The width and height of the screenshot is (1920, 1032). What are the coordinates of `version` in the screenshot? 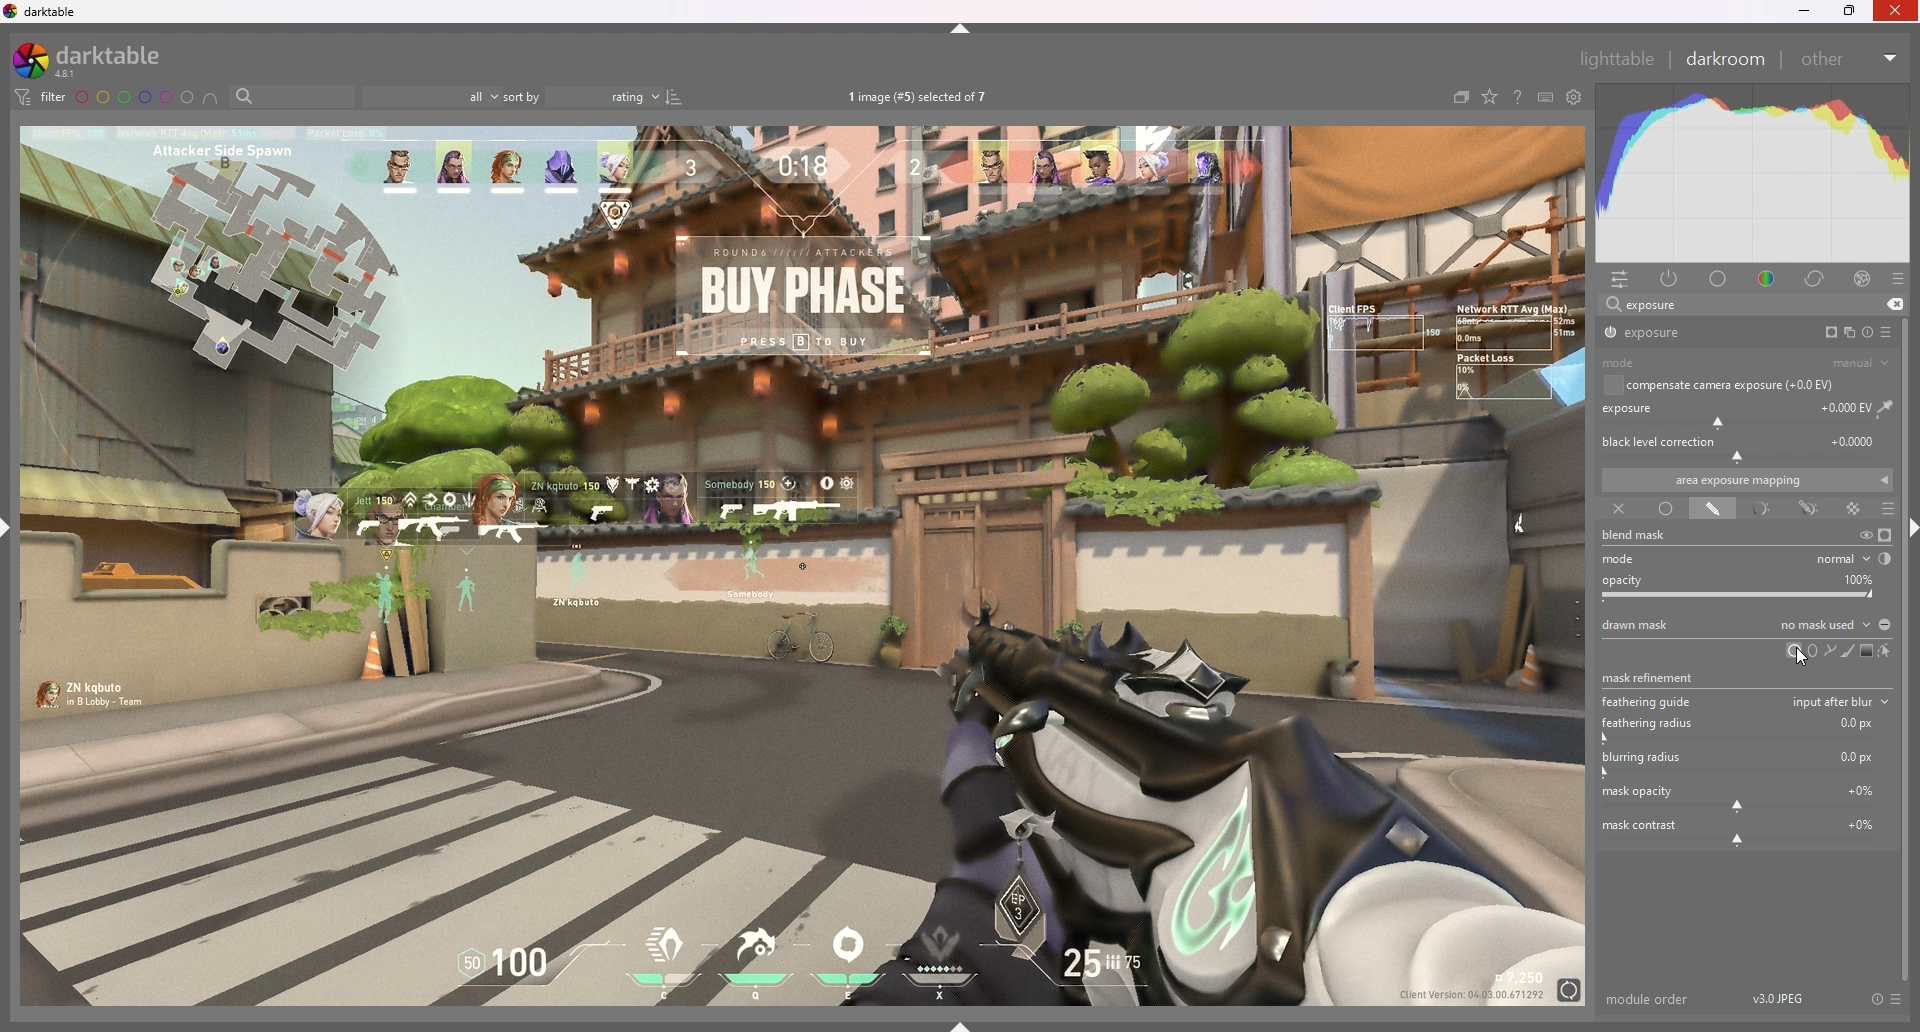 It's located at (1779, 997).